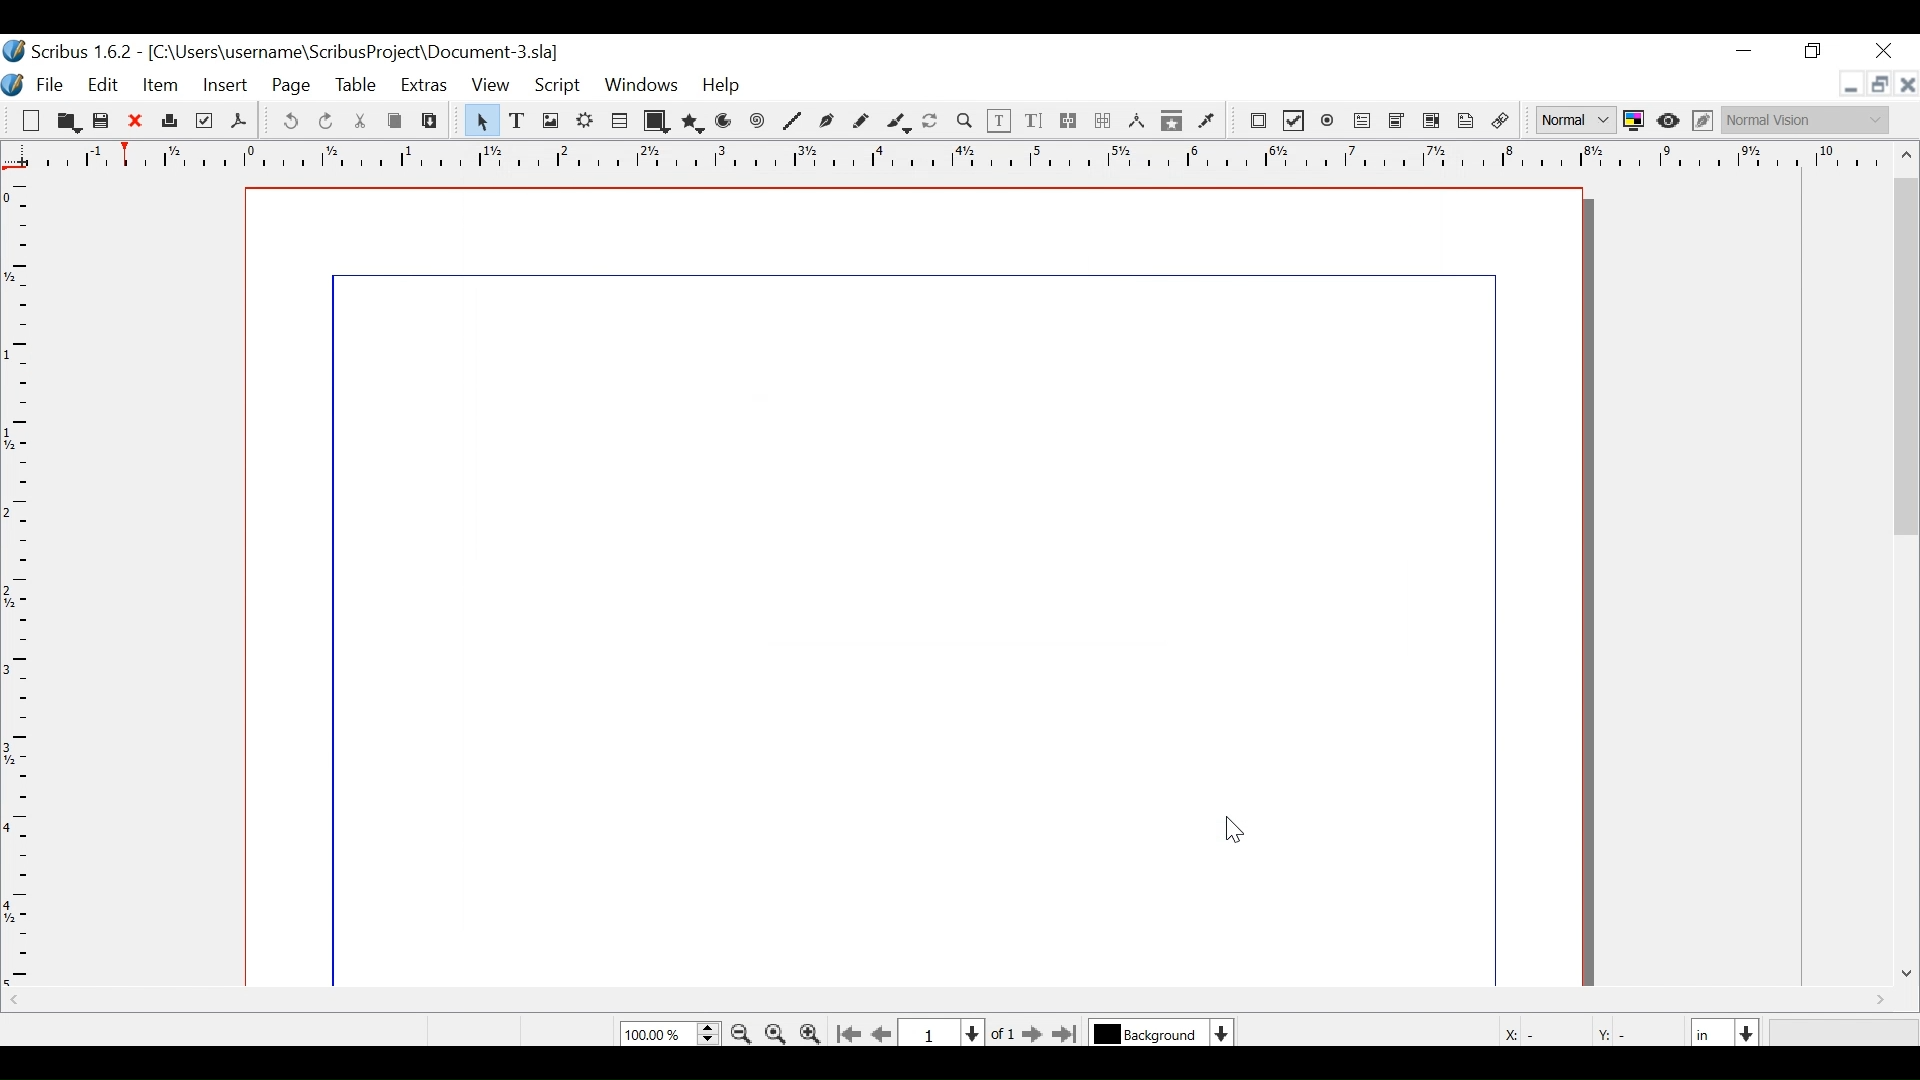 The width and height of the screenshot is (1920, 1080). Describe the element at coordinates (428, 122) in the screenshot. I see `Paste` at that location.